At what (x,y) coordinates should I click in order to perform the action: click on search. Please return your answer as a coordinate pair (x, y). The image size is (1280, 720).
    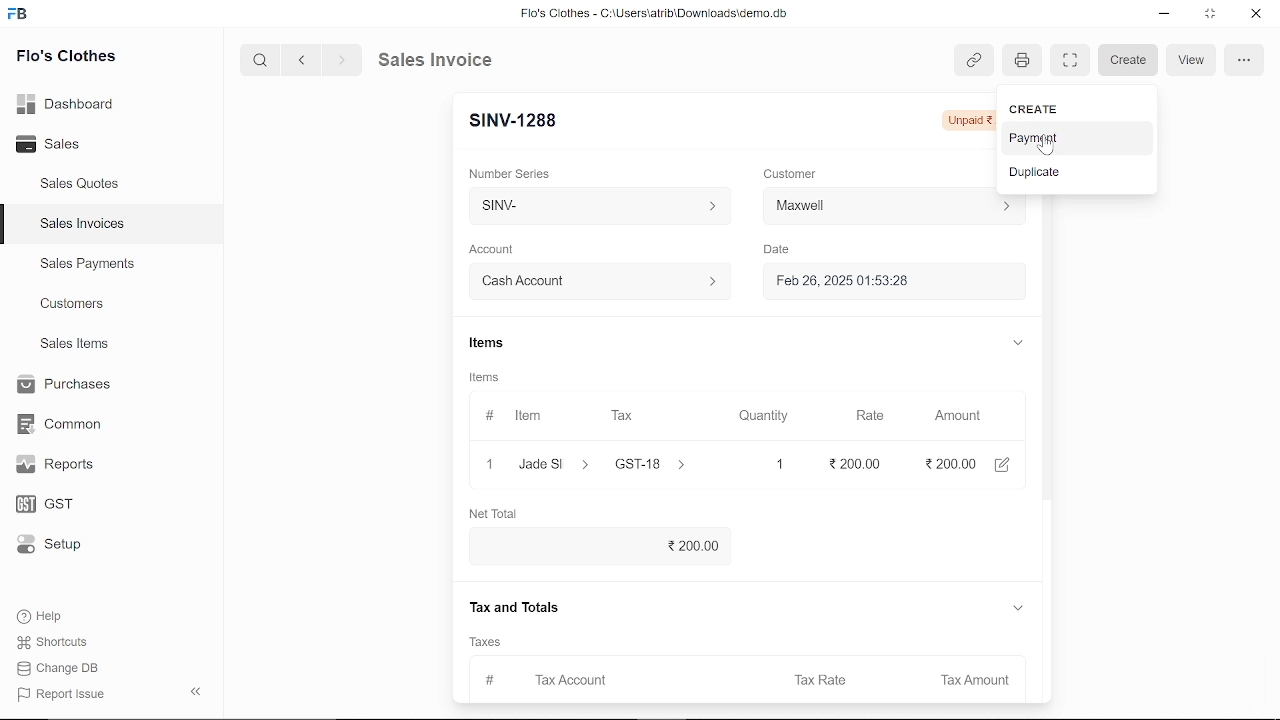
    Looking at the image, I should click on (262, 59).